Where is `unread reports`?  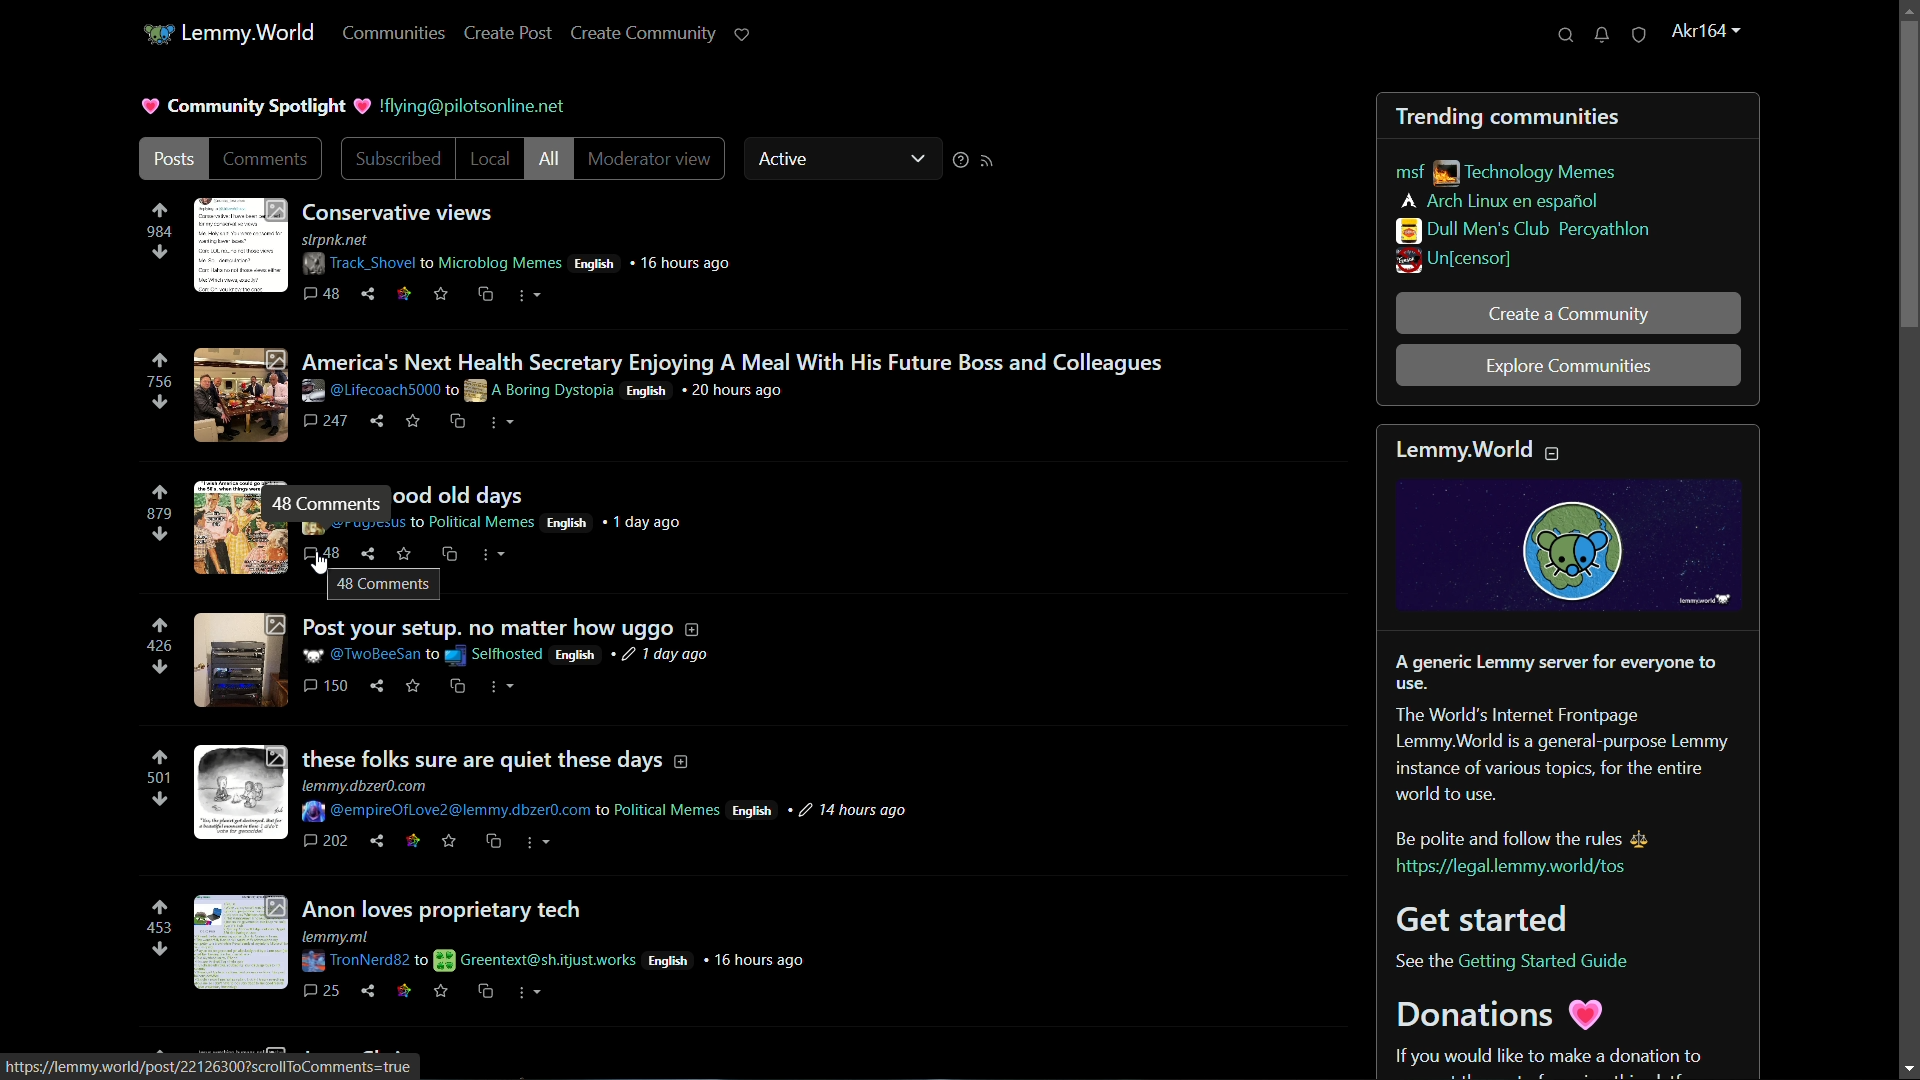 unread reports is located at coordinates (1636, 35).